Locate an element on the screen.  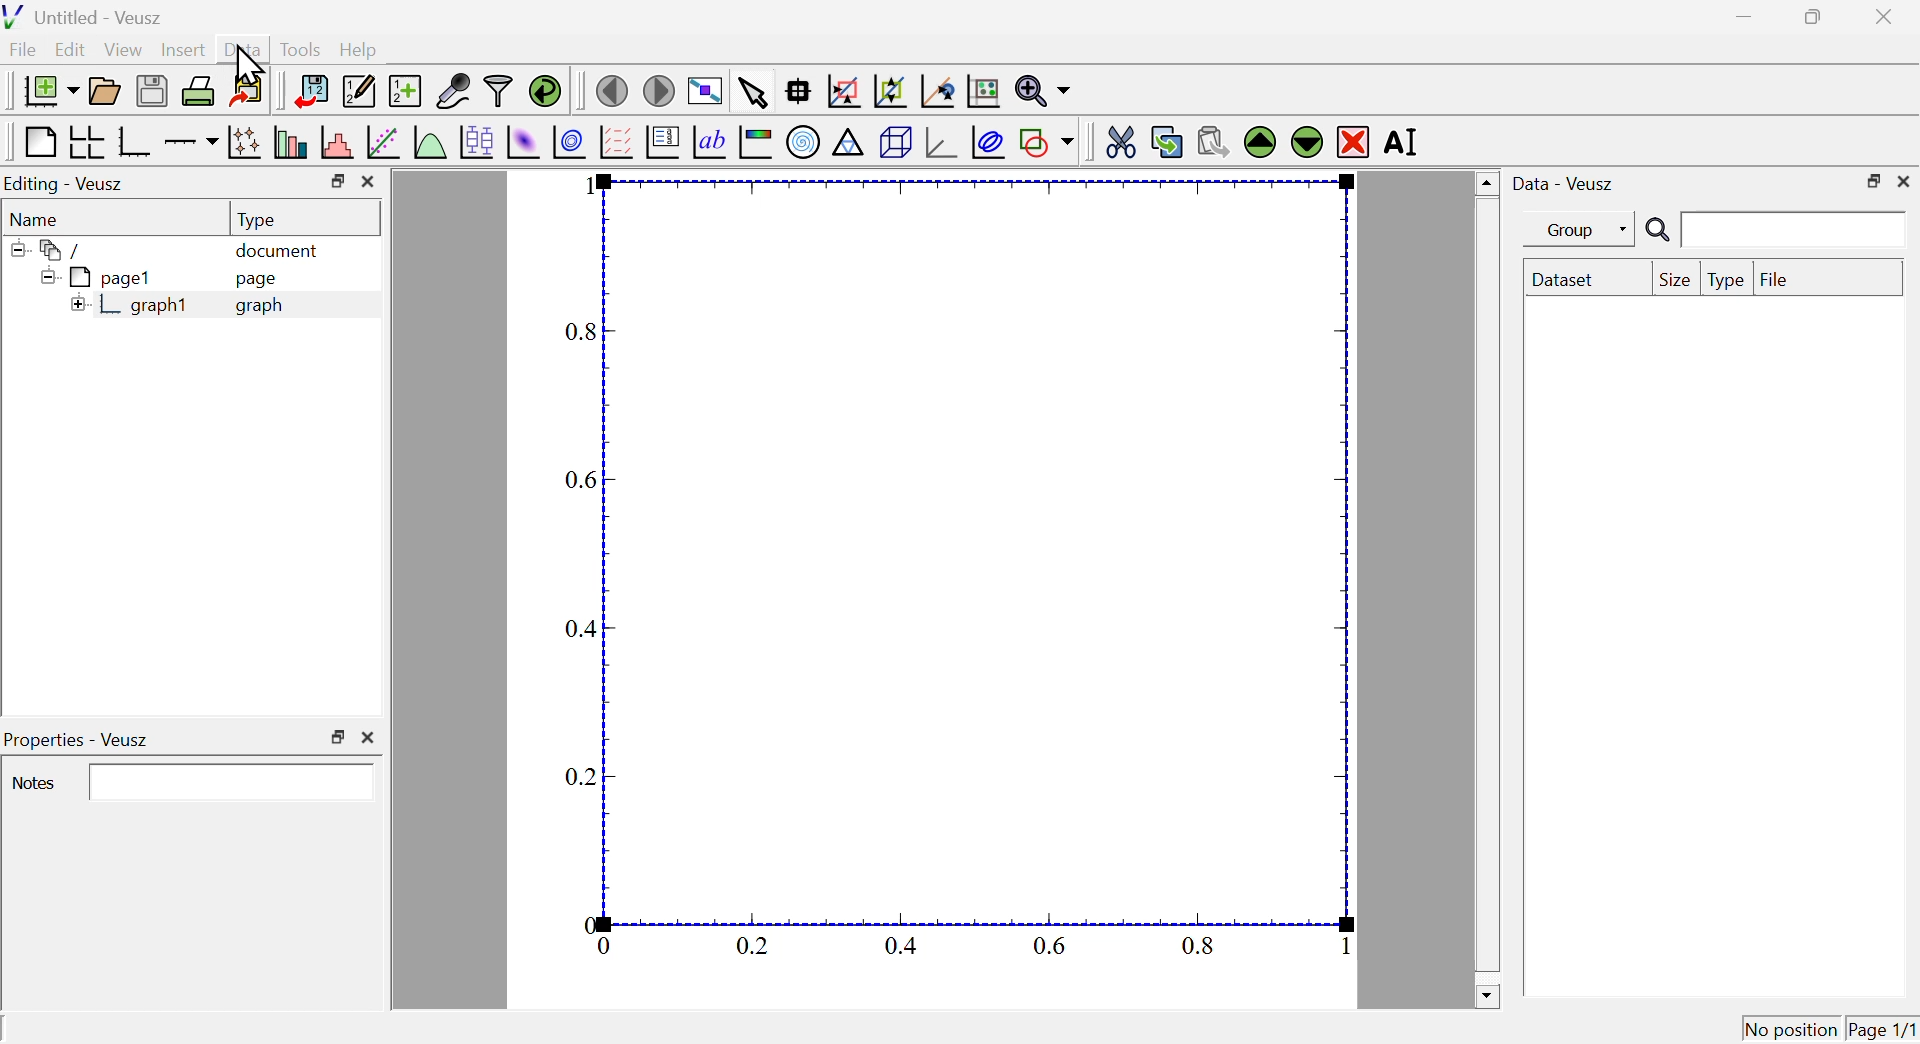
edit and enter new datasets is located at coordinates (357, 91).